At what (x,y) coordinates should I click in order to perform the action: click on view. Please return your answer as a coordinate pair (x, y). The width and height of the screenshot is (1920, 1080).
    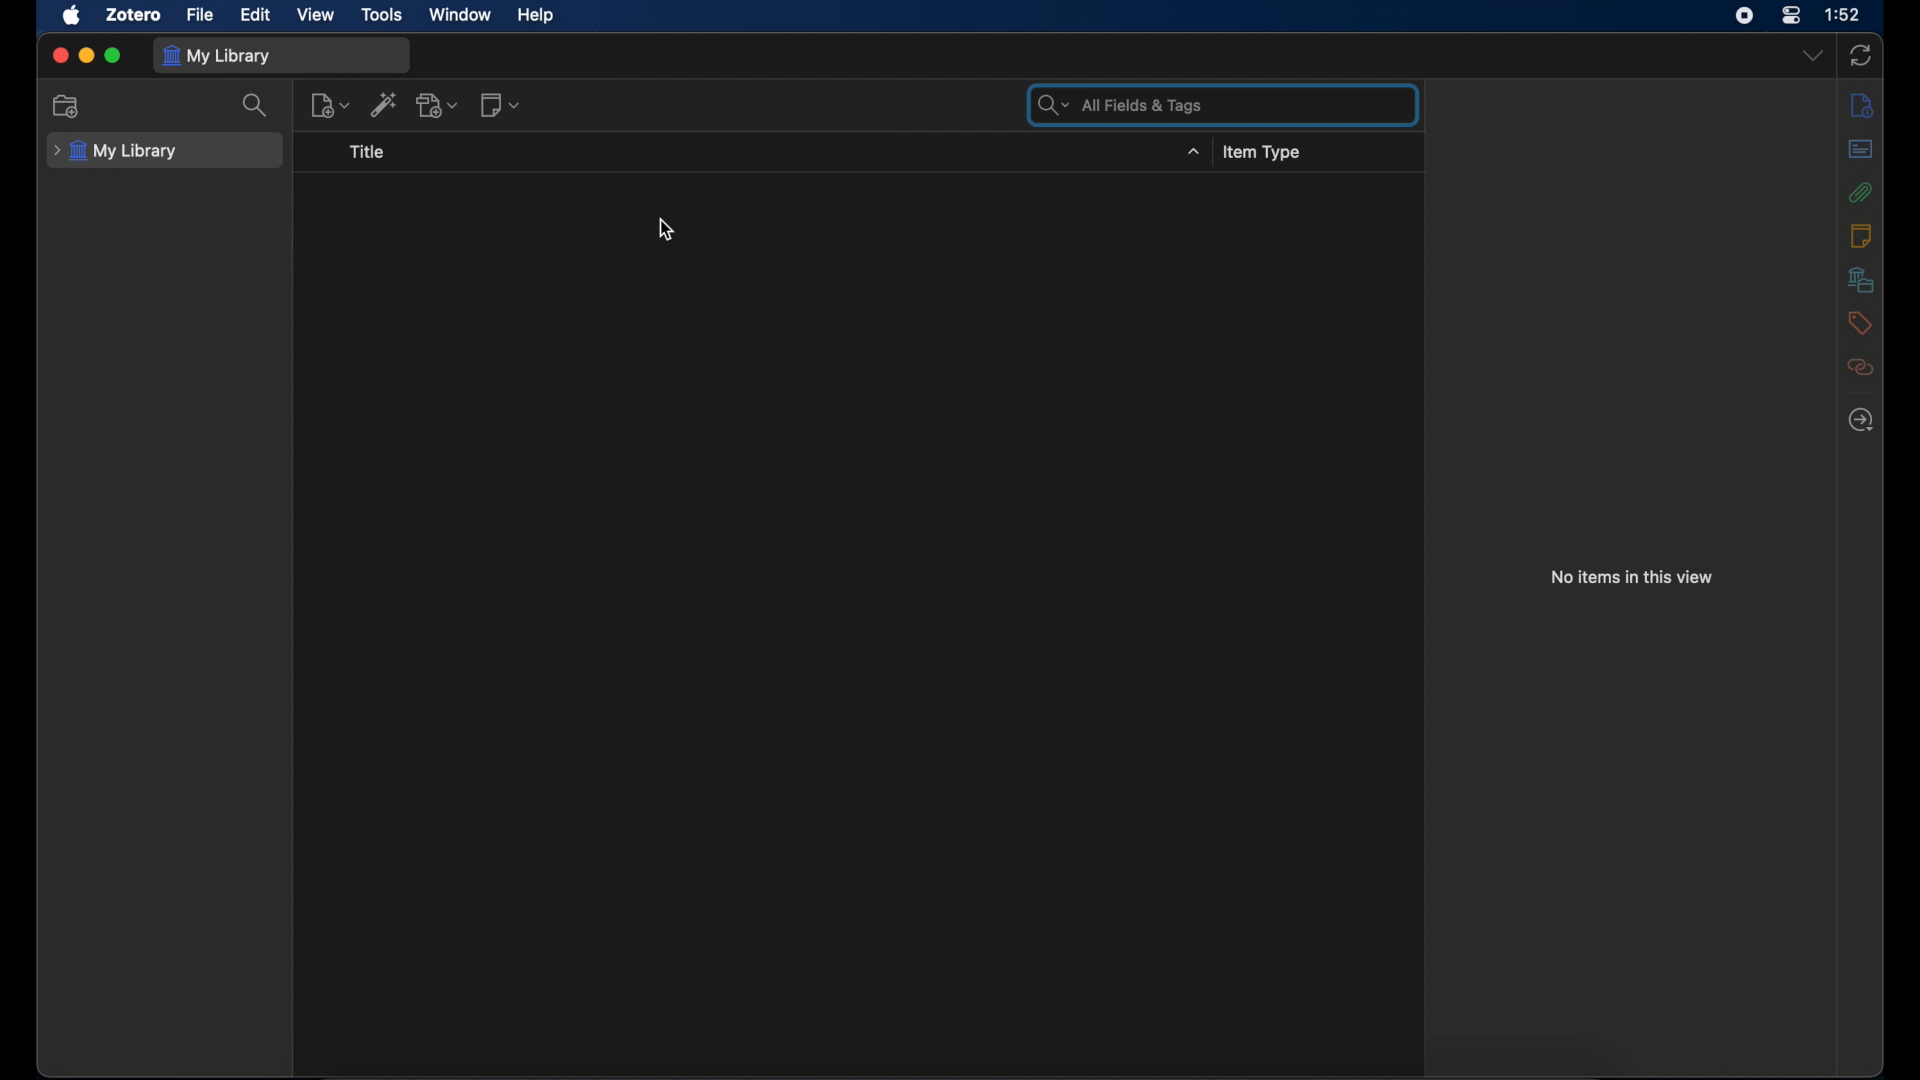
    Looking at the image, I should click on (316, 16).